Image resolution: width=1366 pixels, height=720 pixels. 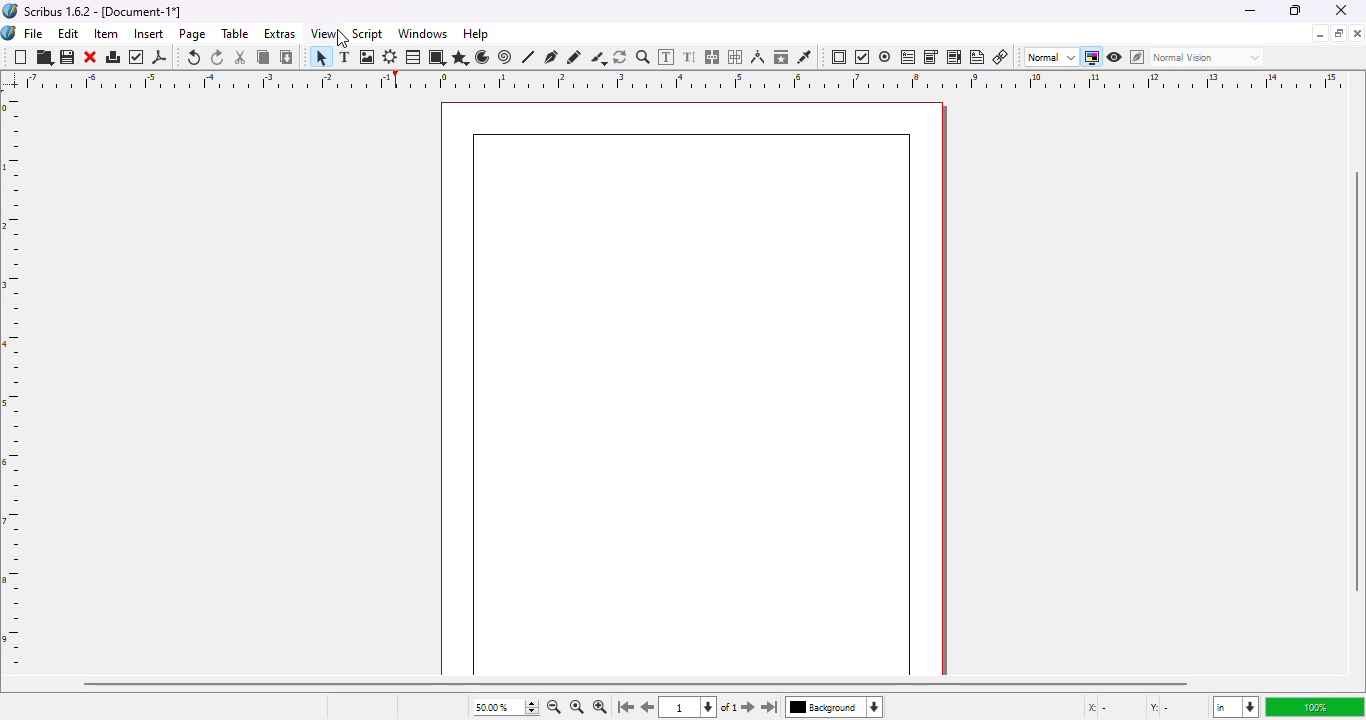 I want to click on edit, so click(x=68, y=33).